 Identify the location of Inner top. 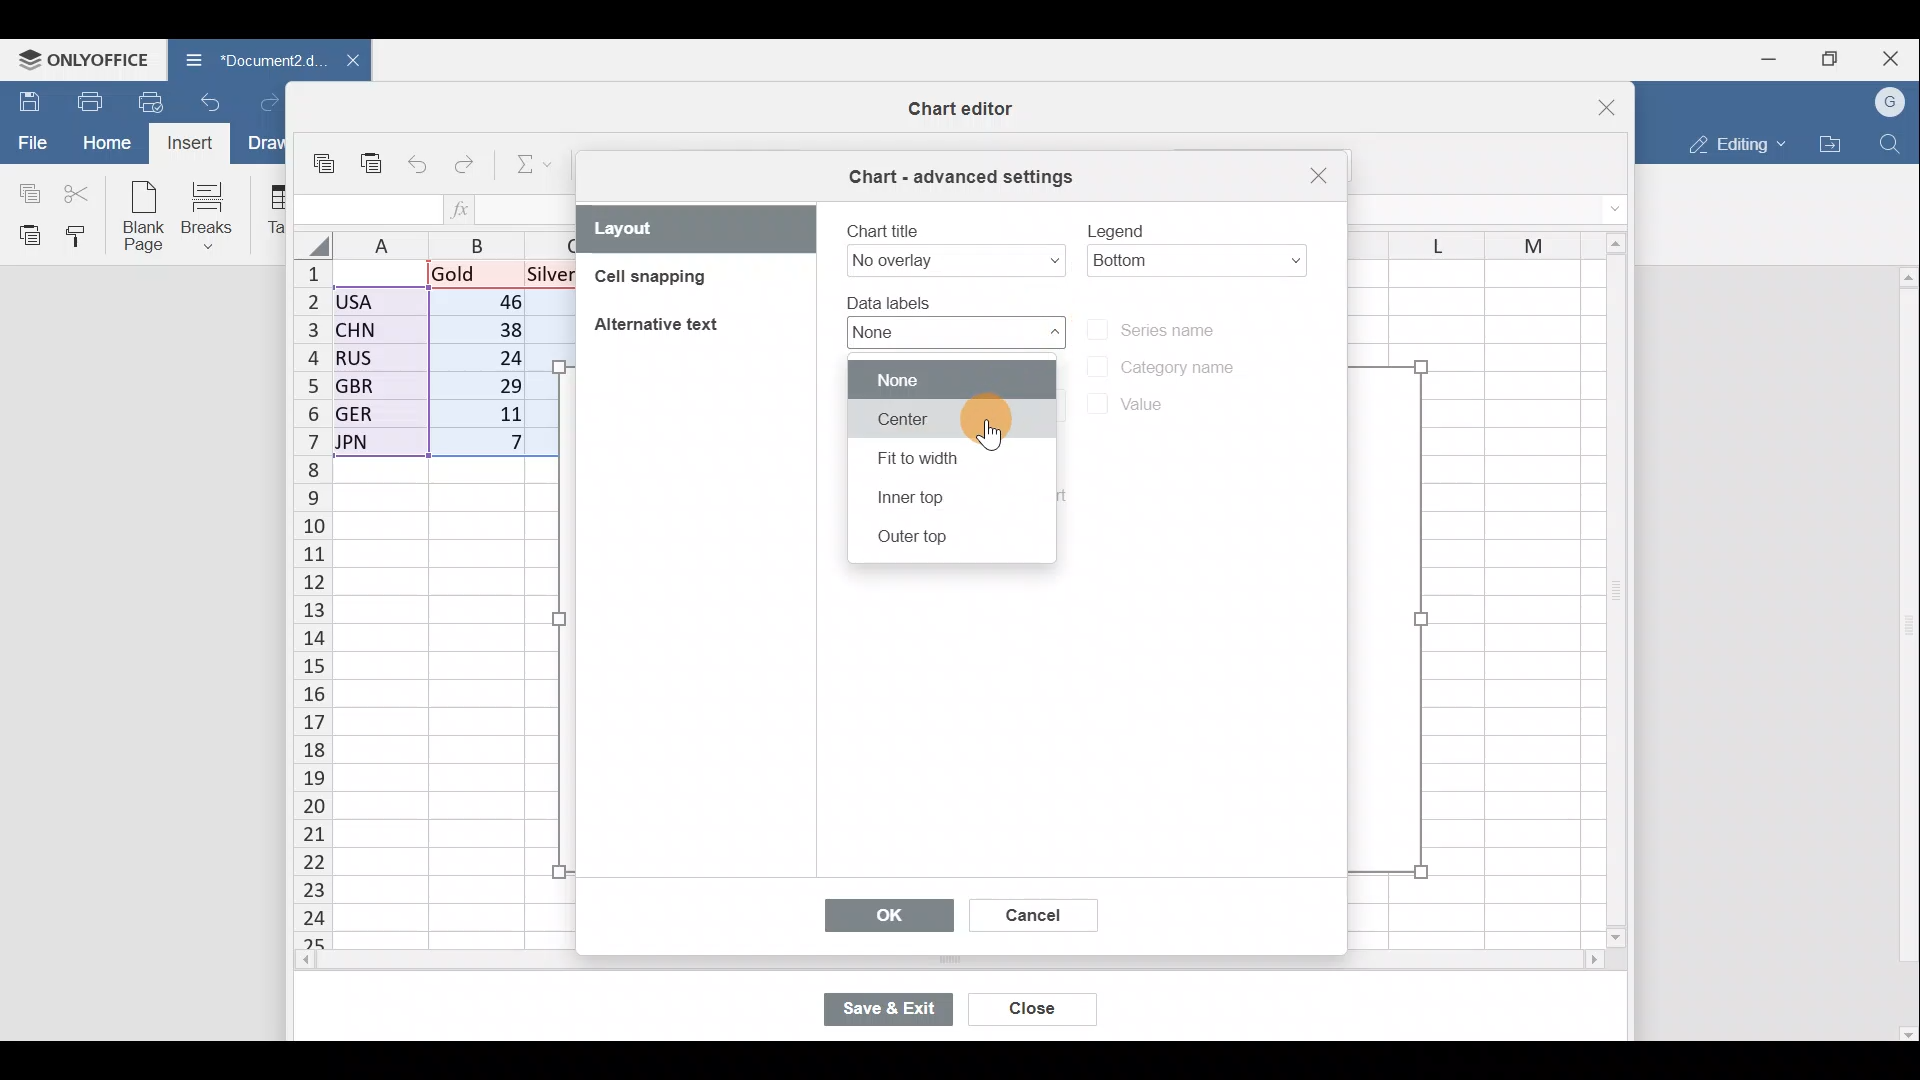
(942, 498).